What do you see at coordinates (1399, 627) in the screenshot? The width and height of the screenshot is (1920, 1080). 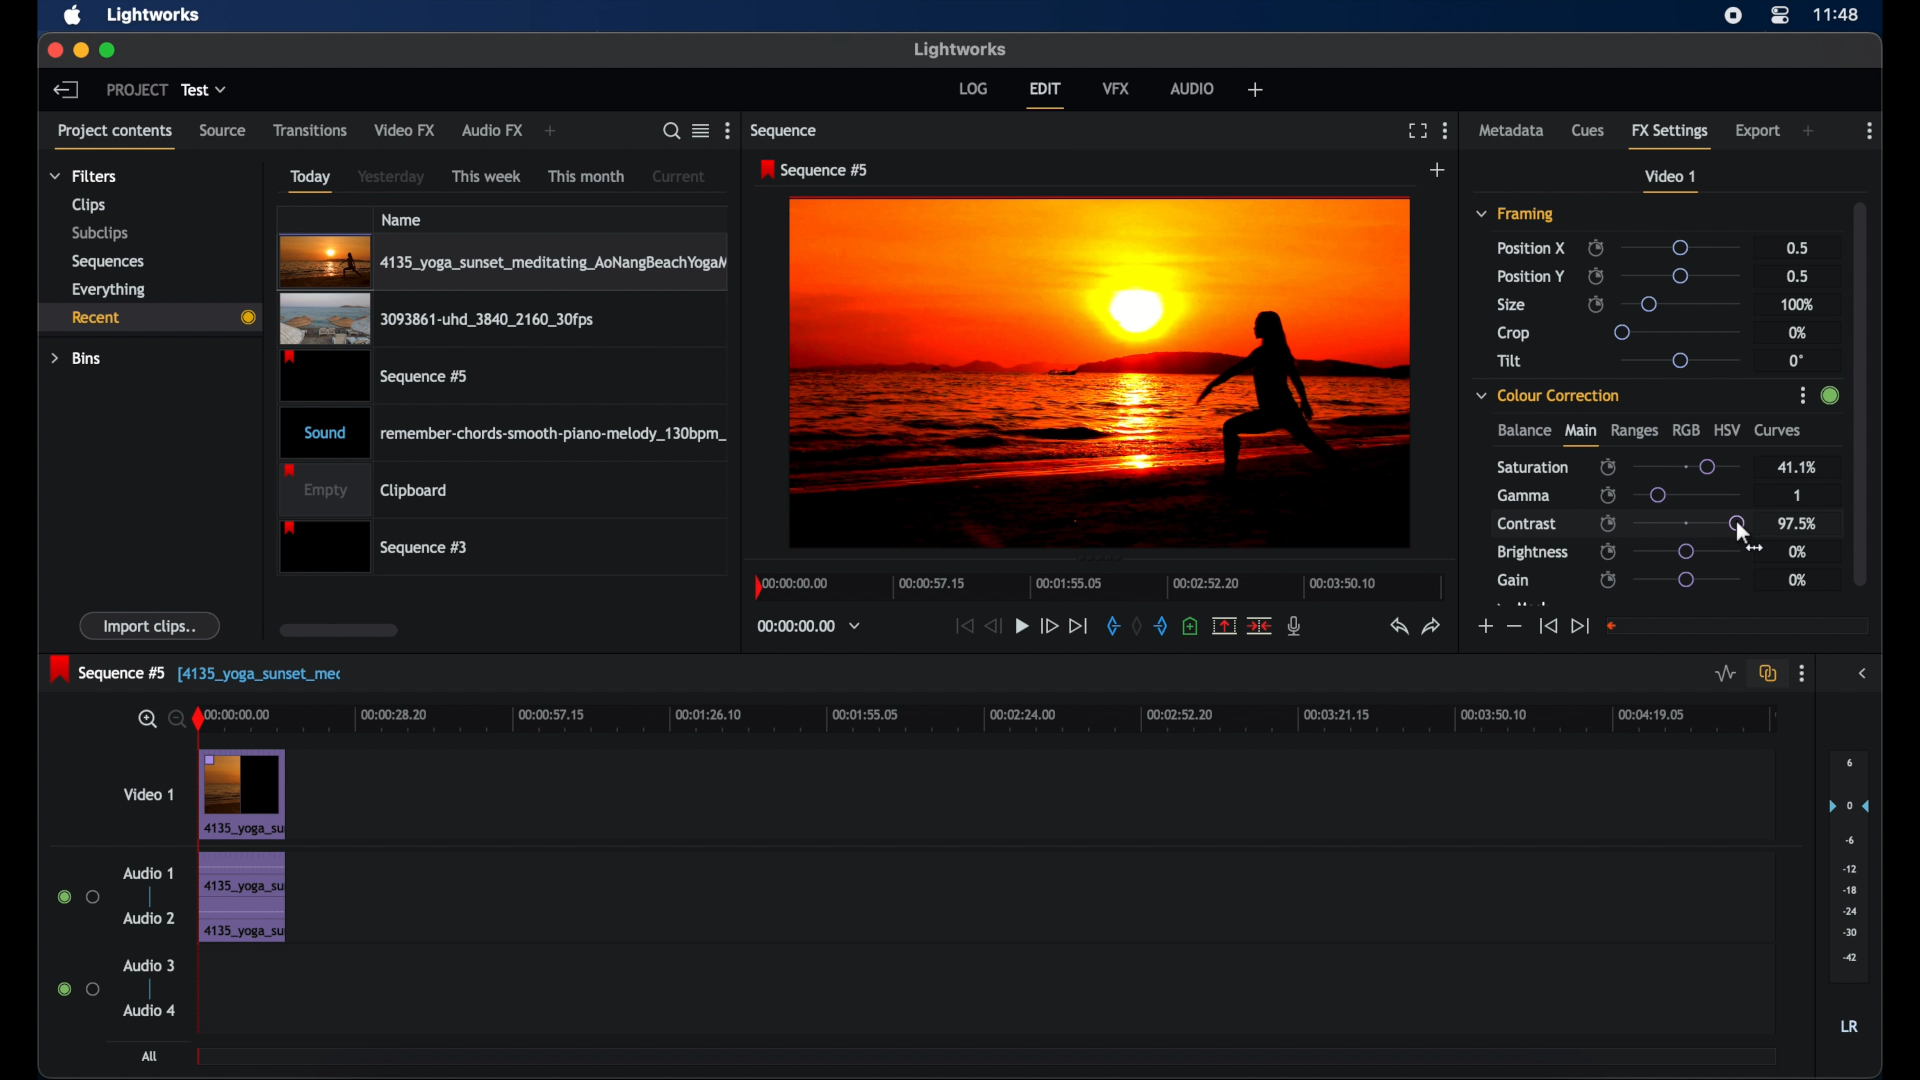 I see `undo` at bounding box center [1399, 627].